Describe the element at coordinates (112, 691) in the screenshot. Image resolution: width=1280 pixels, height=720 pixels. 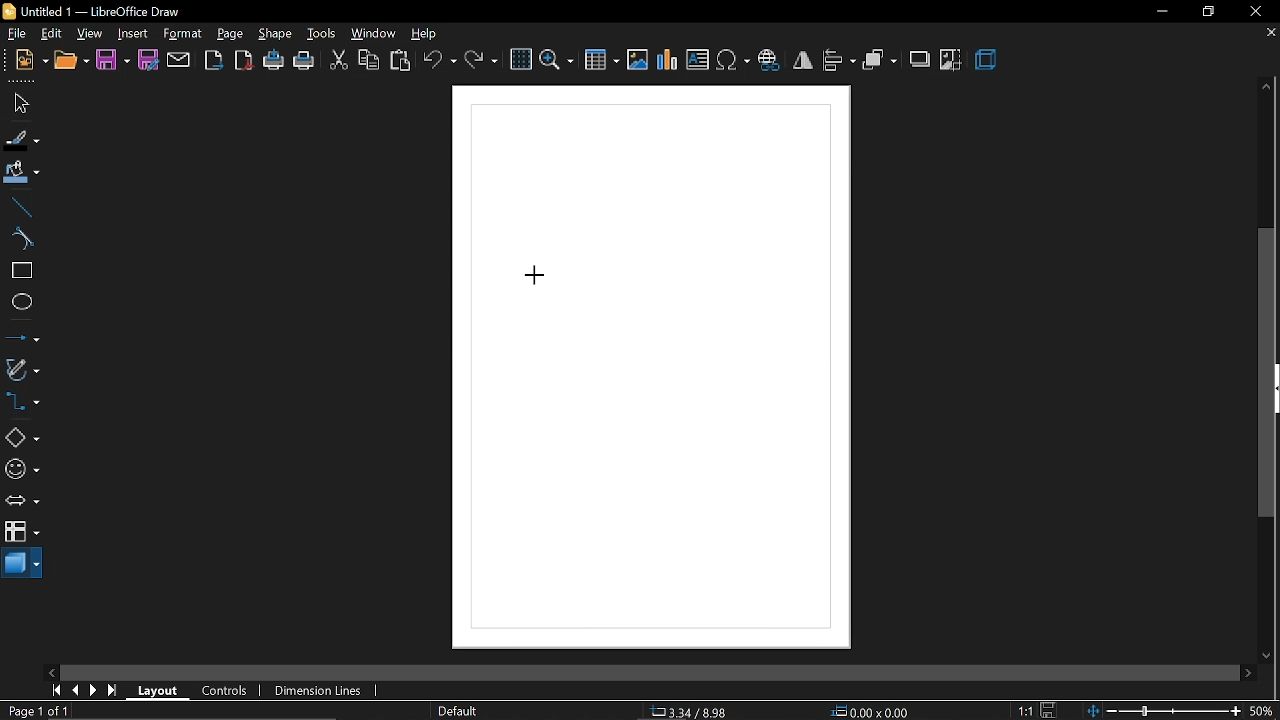
I see `go to last page` at that location.